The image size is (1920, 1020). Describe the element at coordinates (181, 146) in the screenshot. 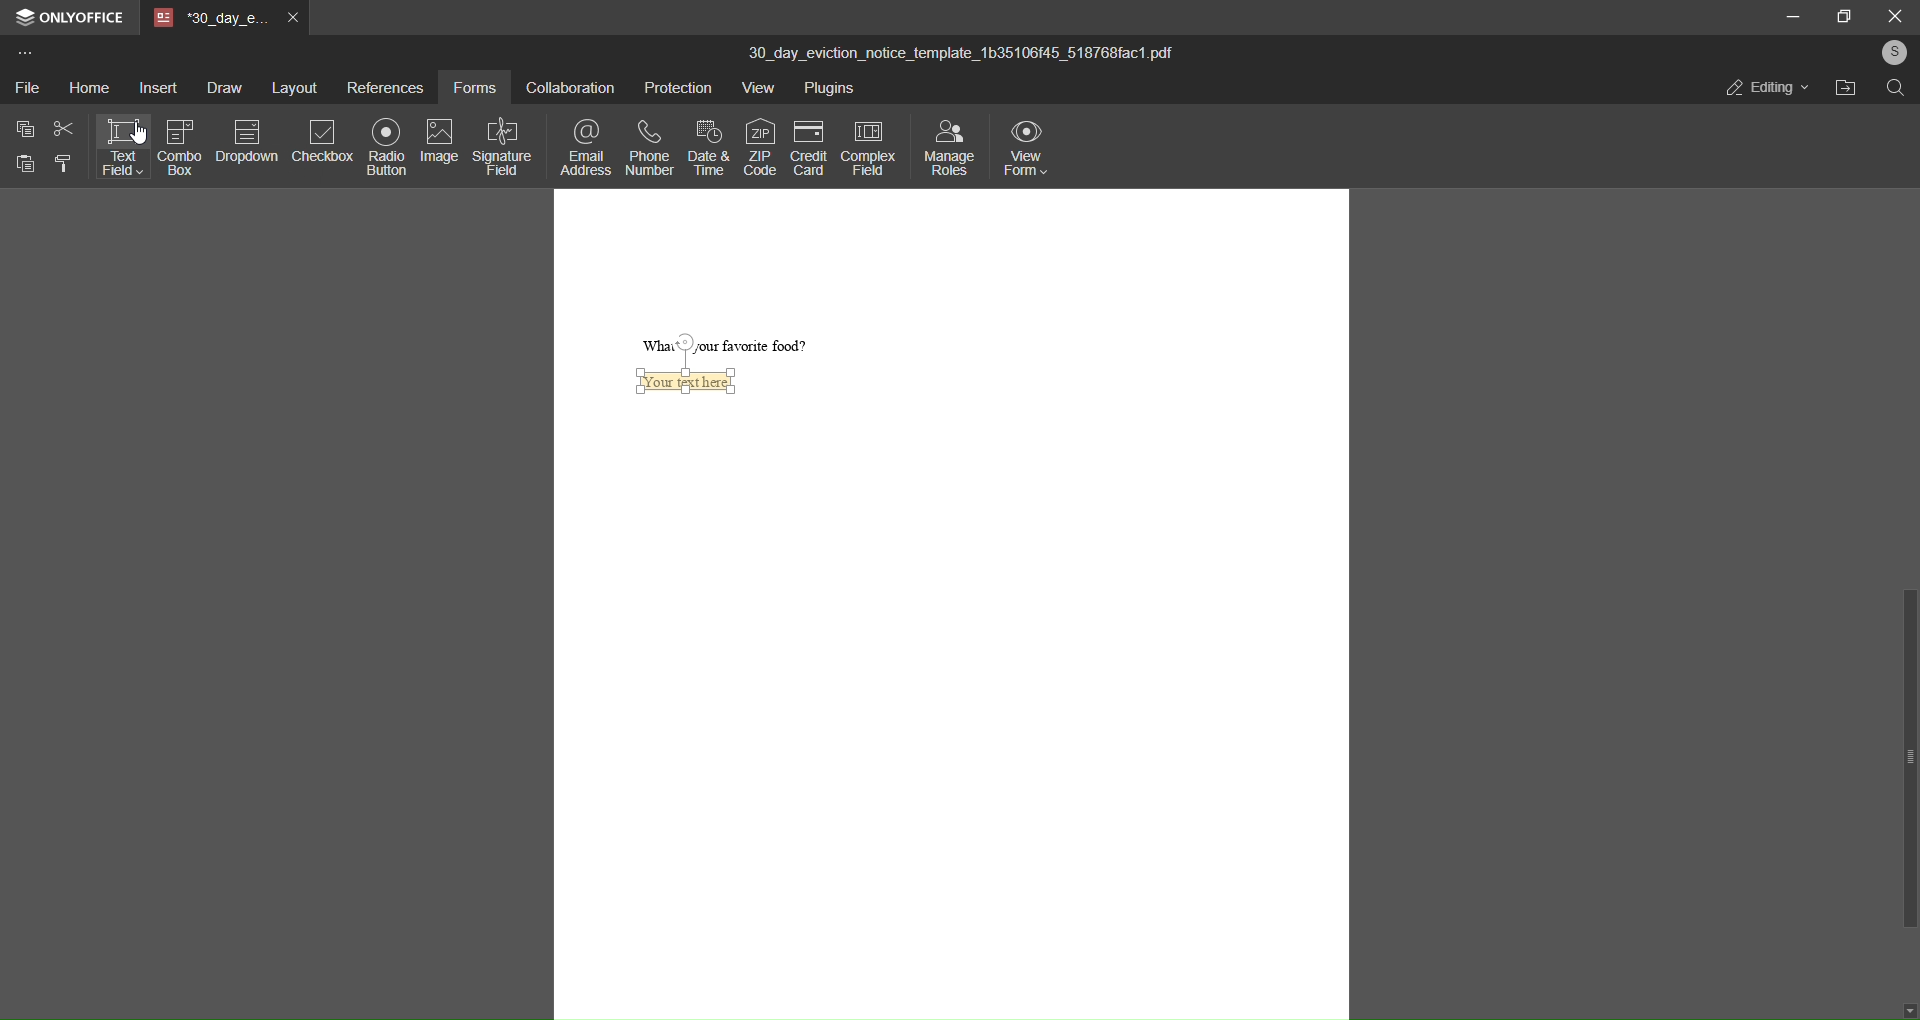

I see `combo box` at that location.